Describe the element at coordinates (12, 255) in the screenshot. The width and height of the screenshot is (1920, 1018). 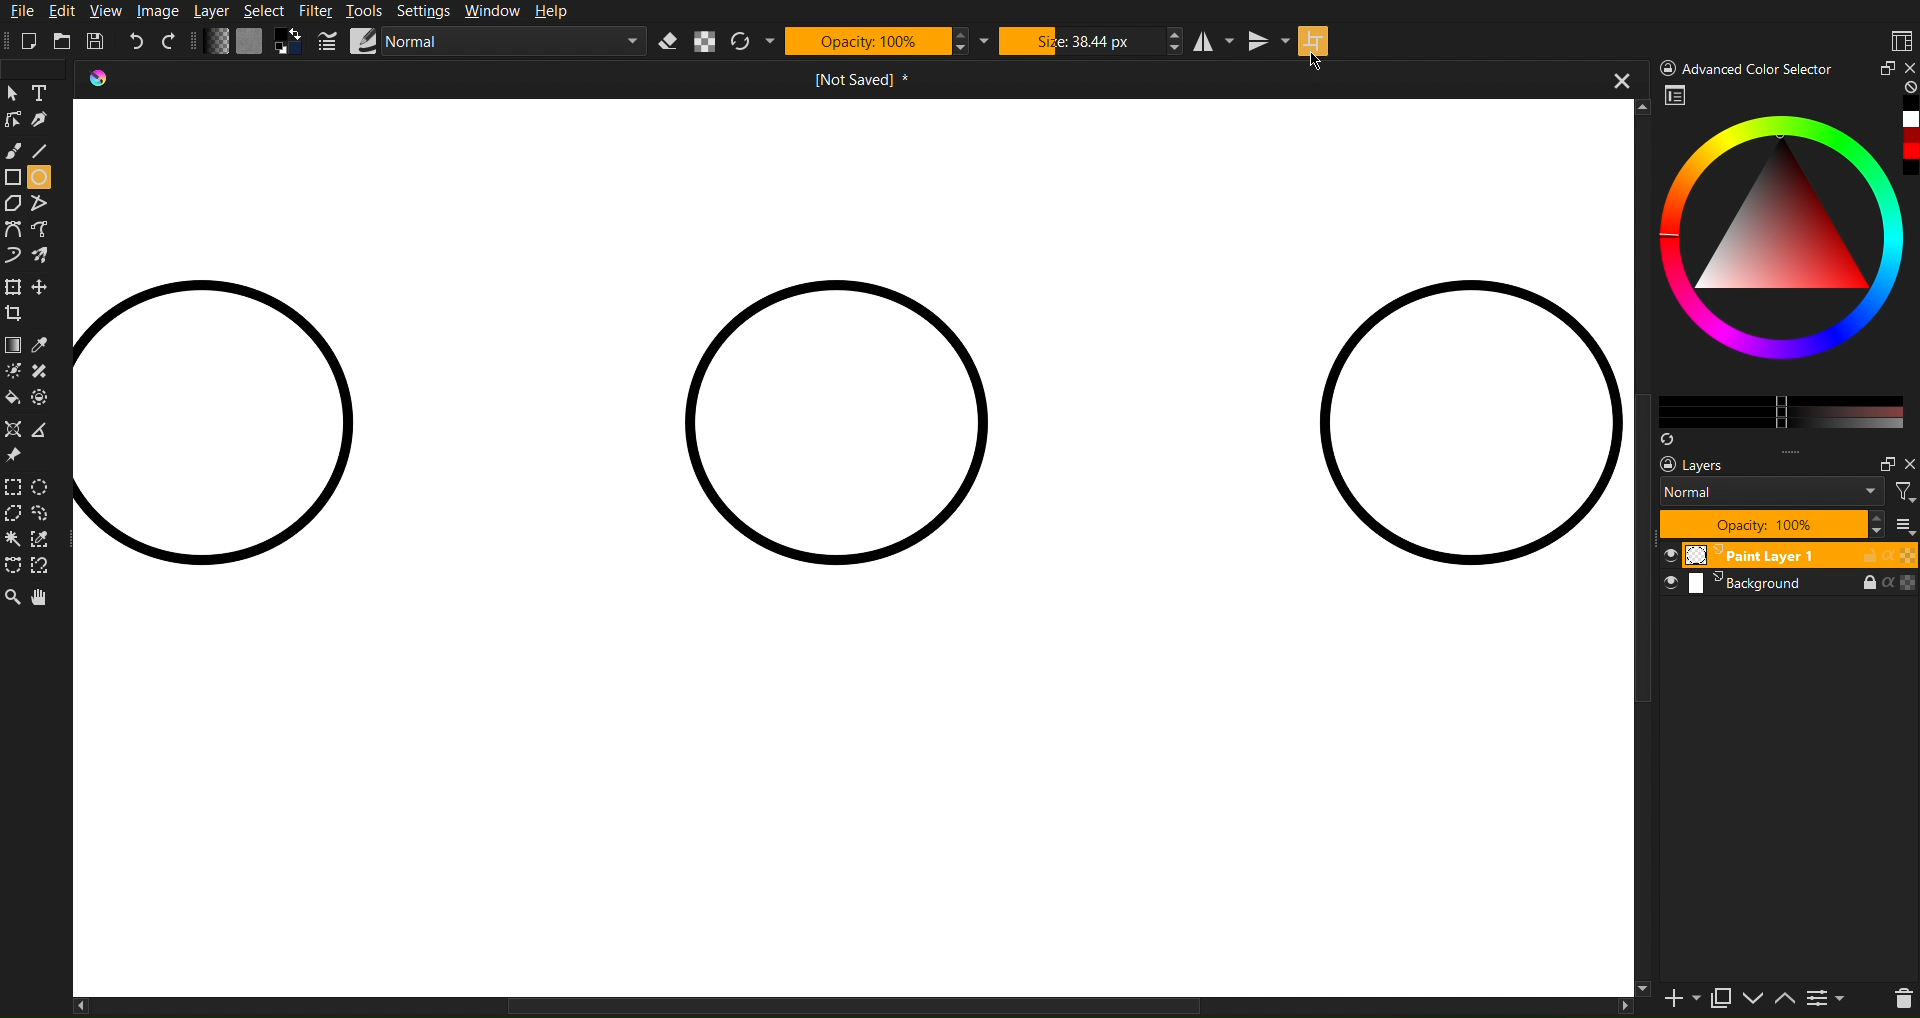
I see `Curve` at that location.